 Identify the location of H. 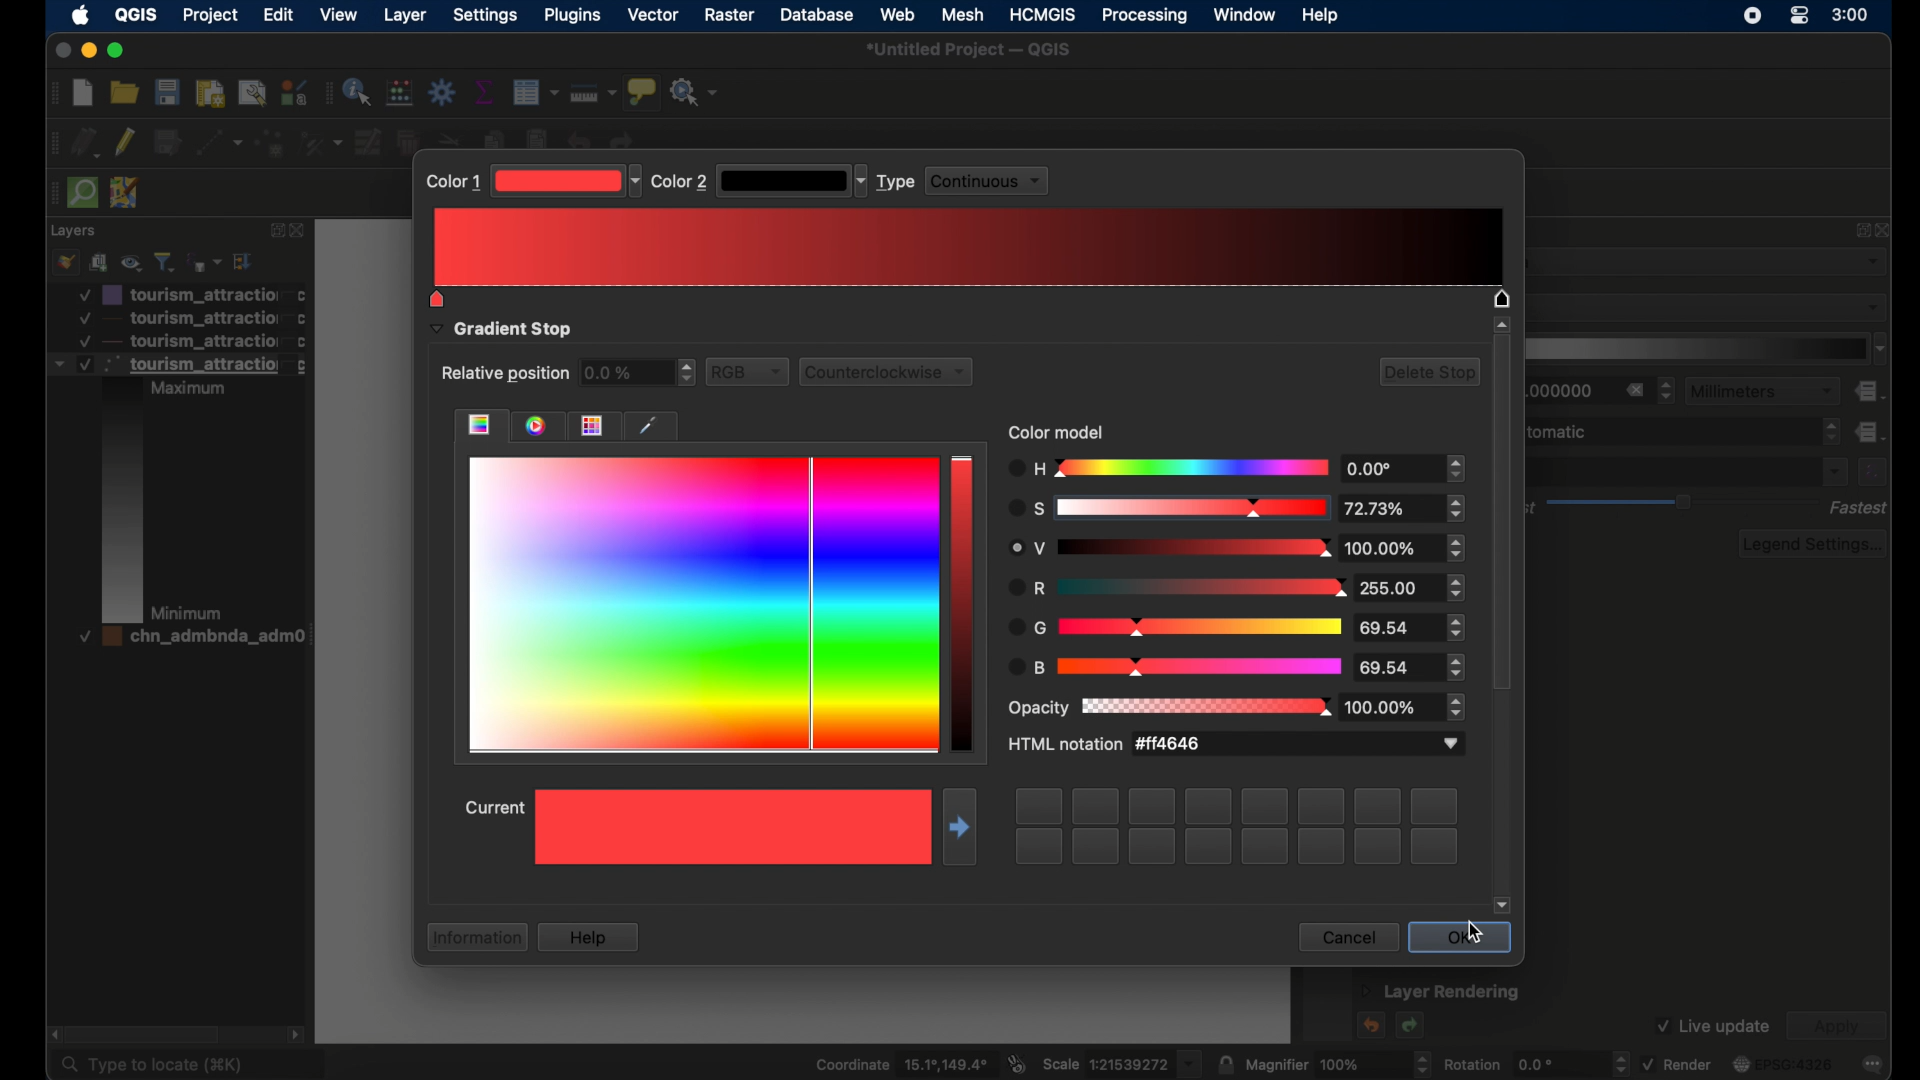
(1167, 468).